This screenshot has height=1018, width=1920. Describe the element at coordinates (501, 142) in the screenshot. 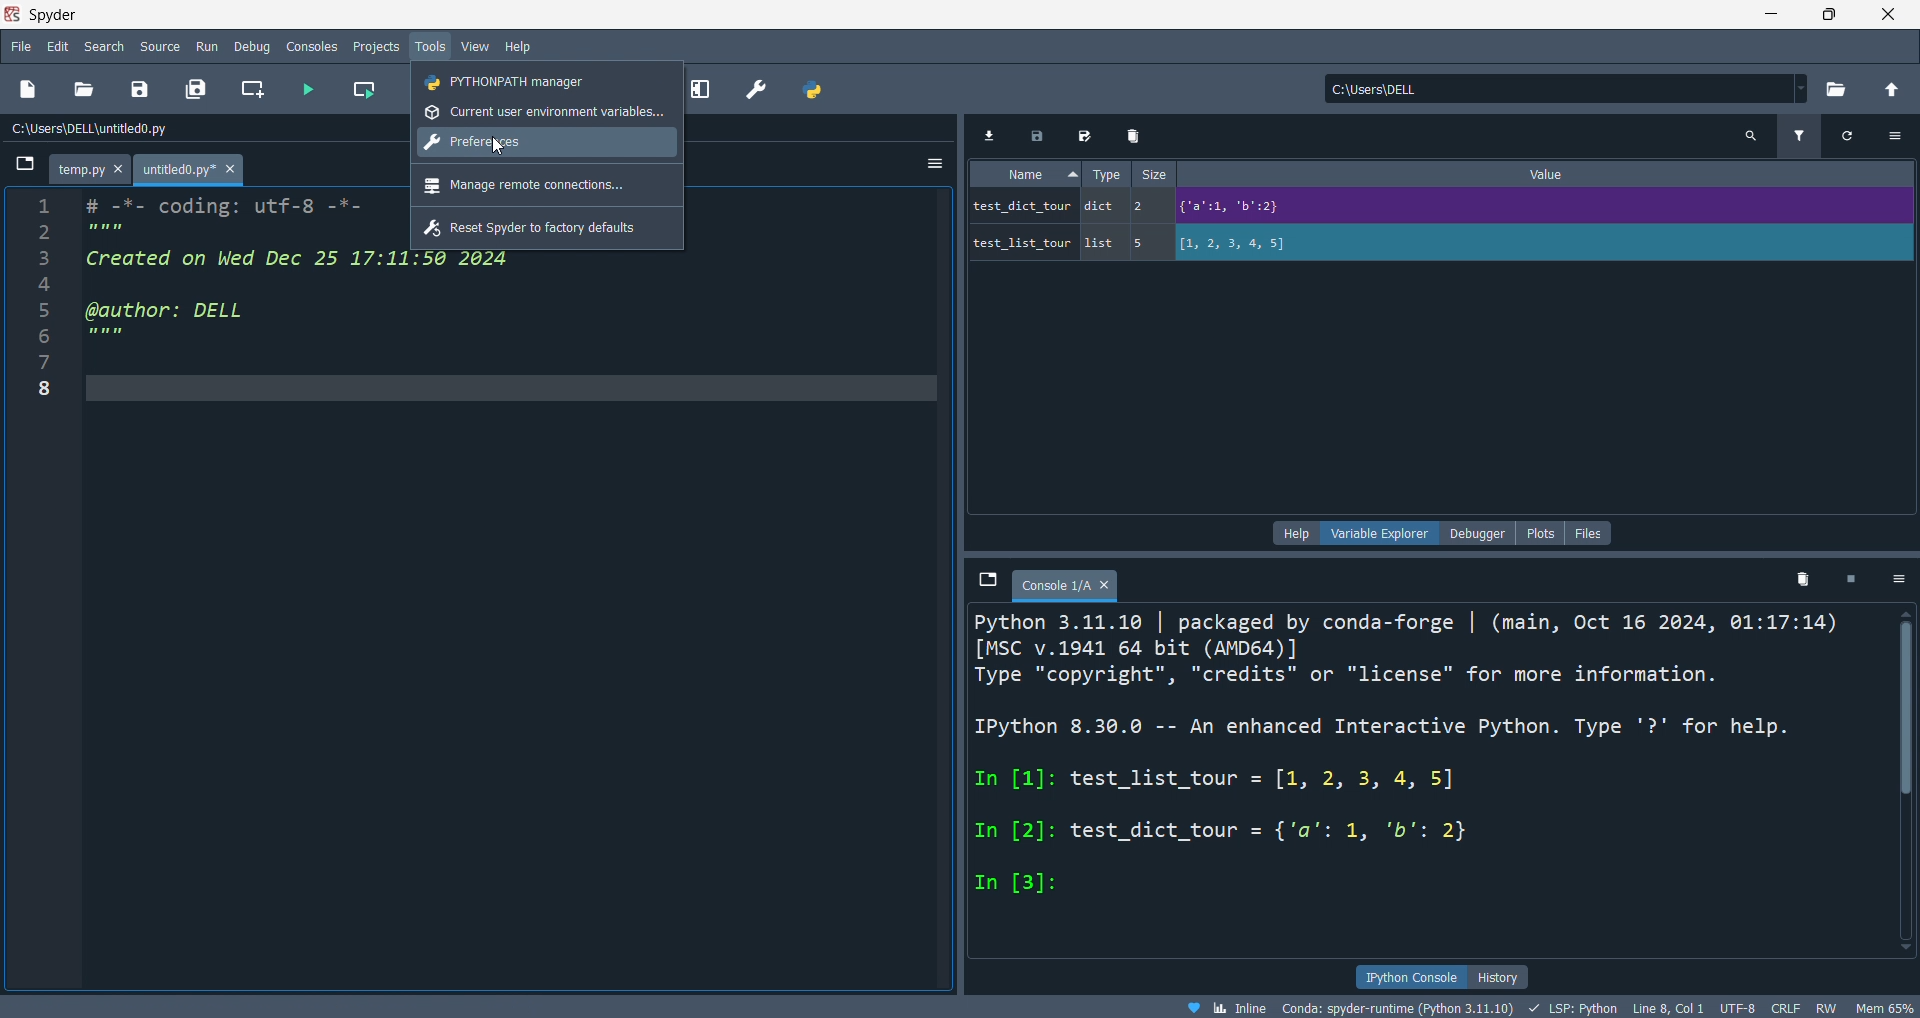

I see `cursor` at that location.